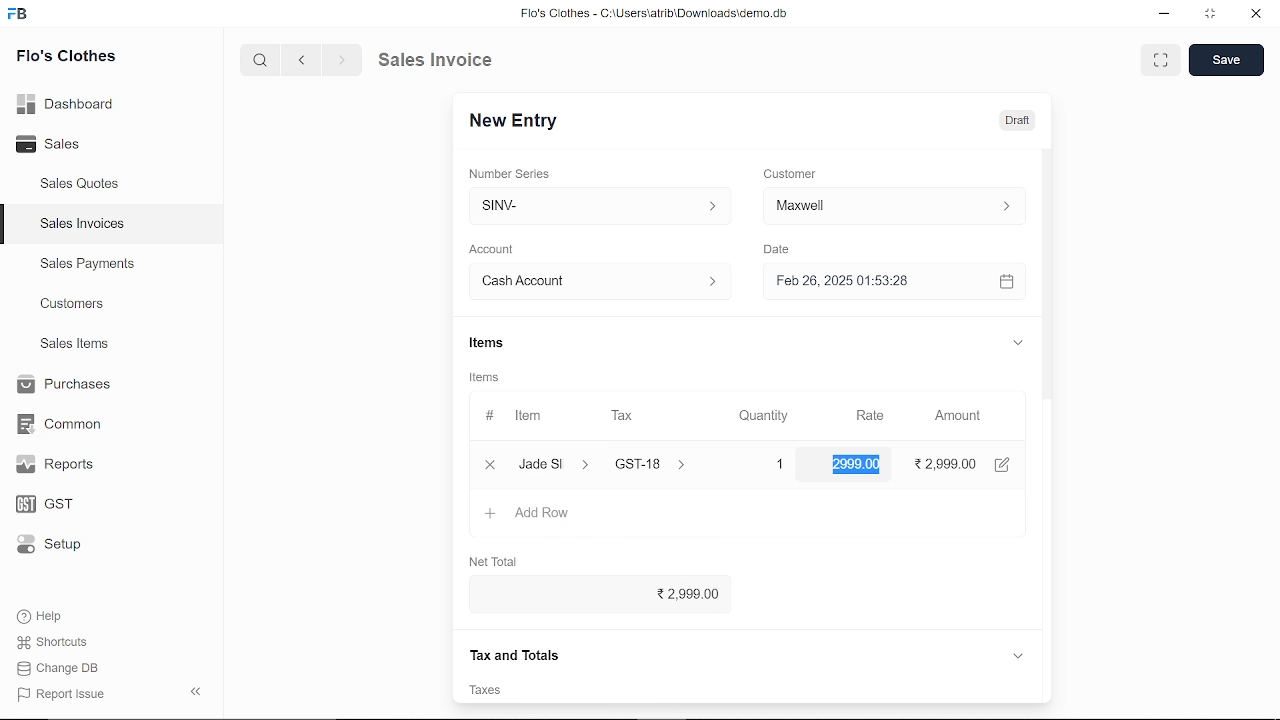  What do you see at coordinates (197, 689) in the screenshot?
I see `hide` at bounding box center [197, 689].